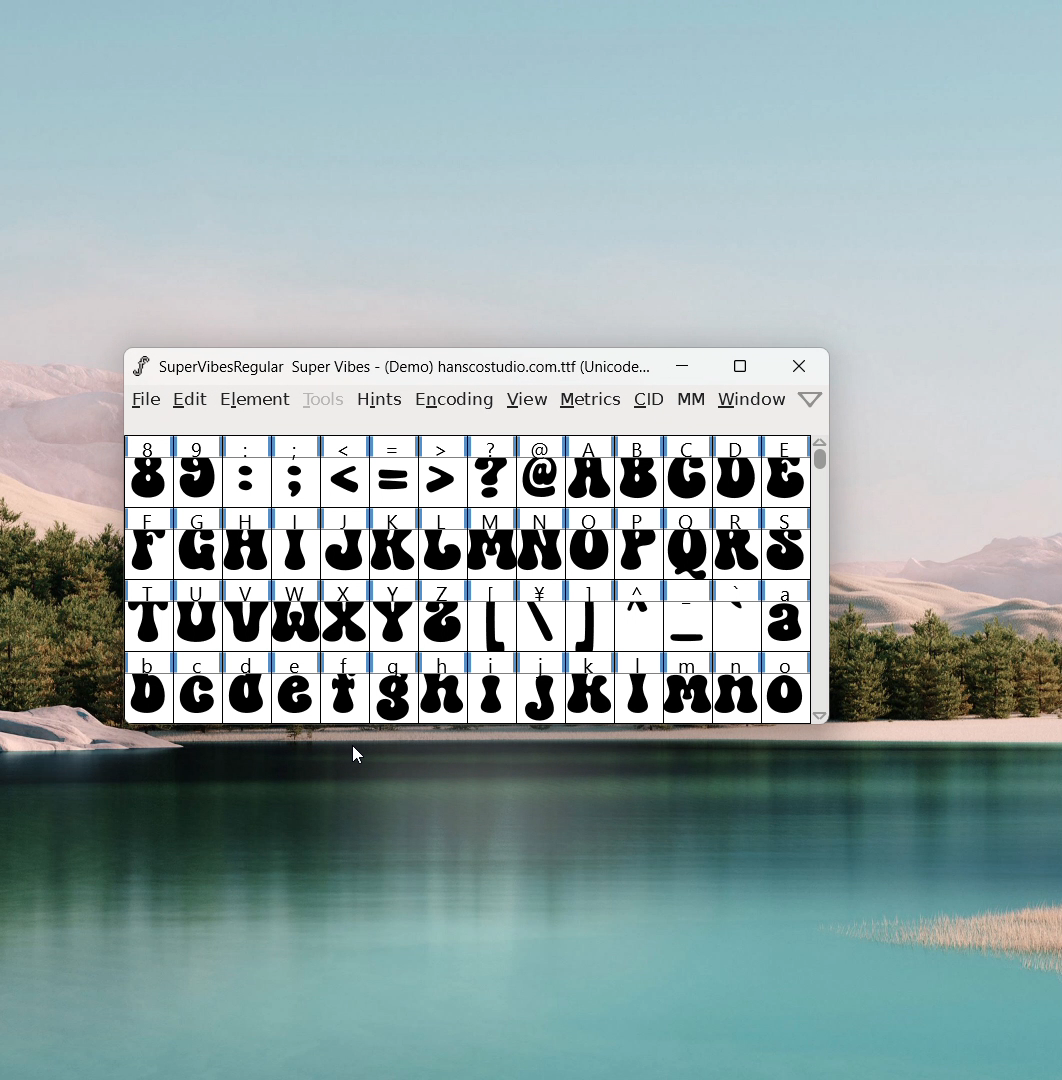 This screenshot has width=1062, height=1080. I want to click on I, so click(298, 543).